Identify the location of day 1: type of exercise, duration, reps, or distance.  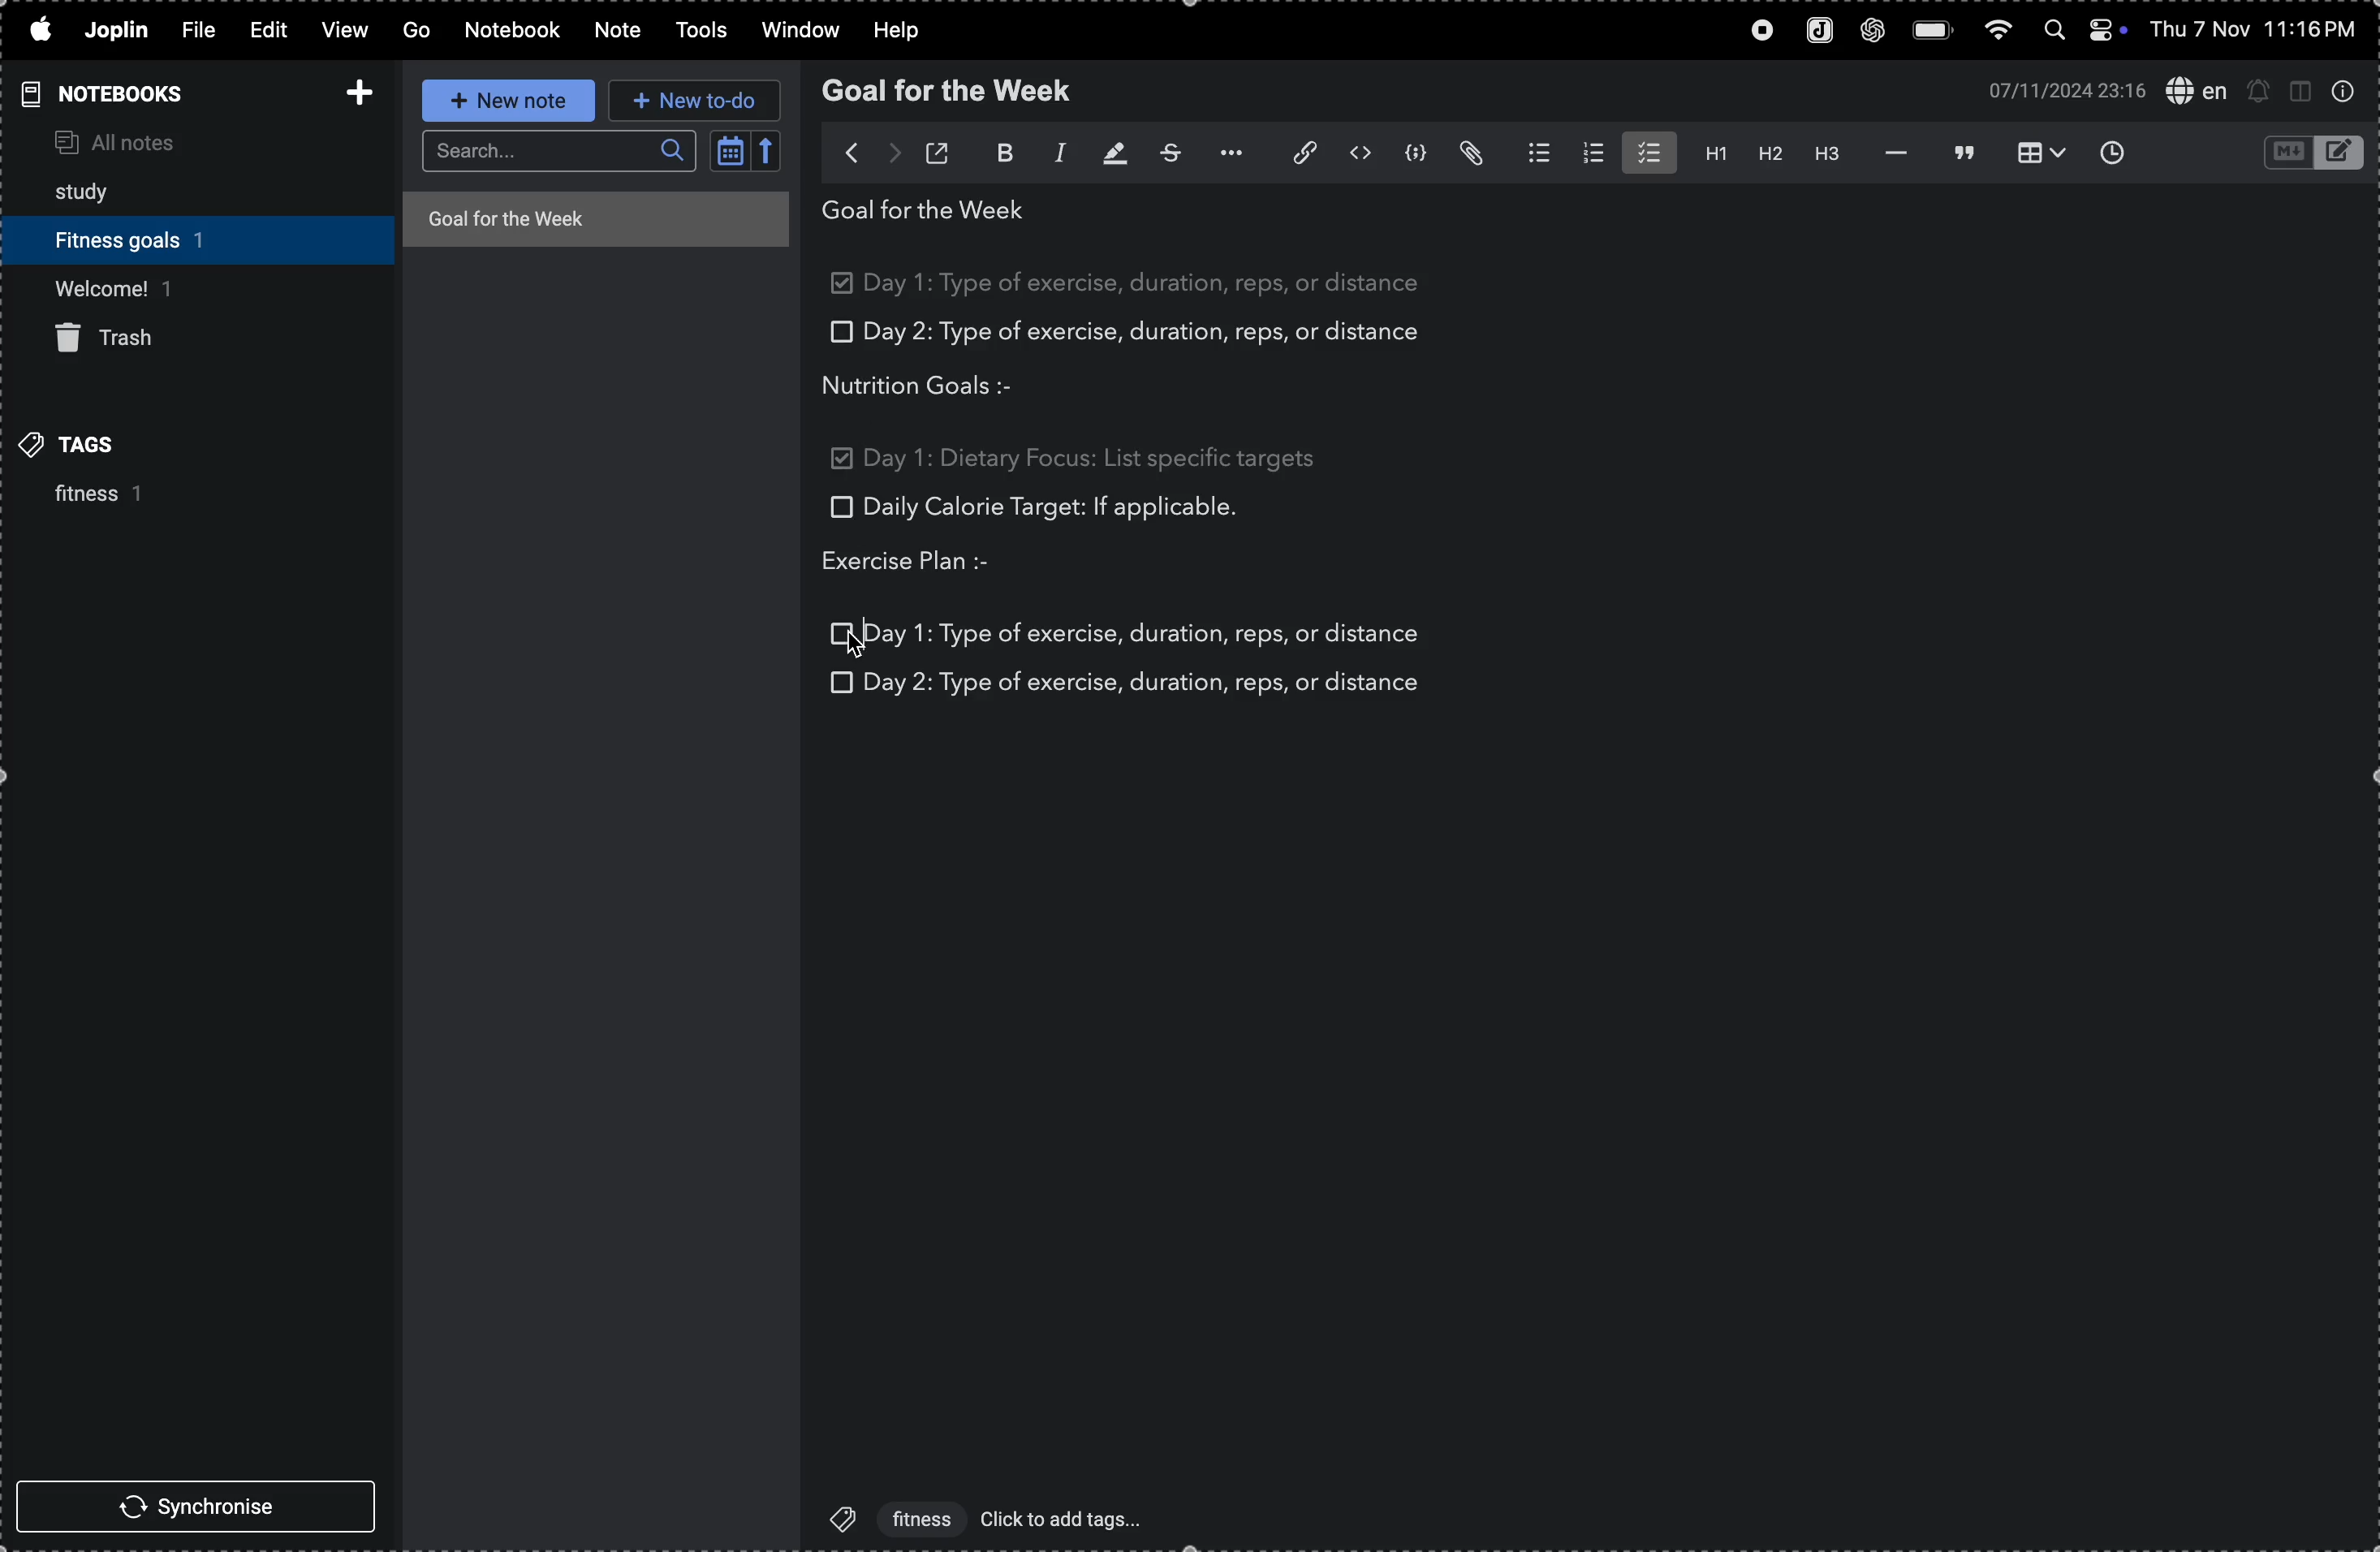
(1147, 629).